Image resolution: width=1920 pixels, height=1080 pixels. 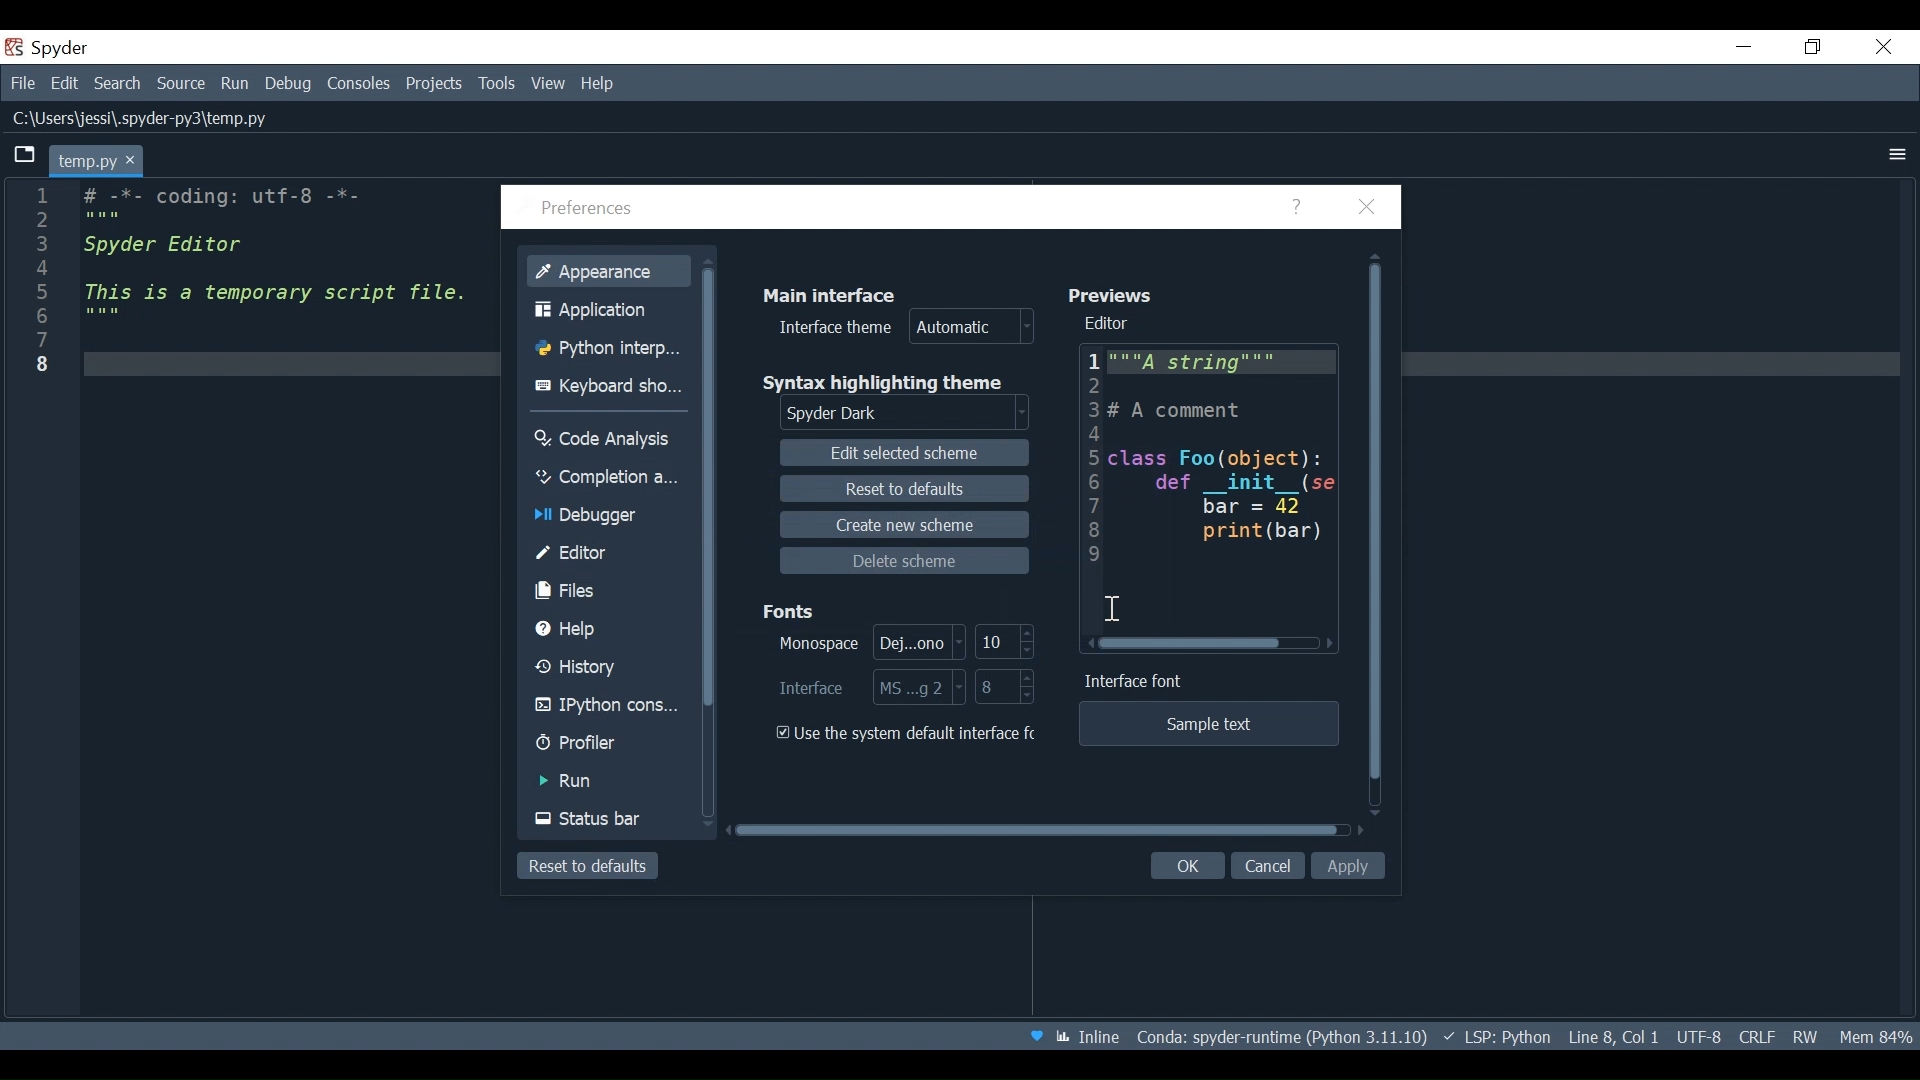 What do you see at coordinates (838, 293) in the screenshot?
I see `Main Interface` at bounding box center [838, 293].